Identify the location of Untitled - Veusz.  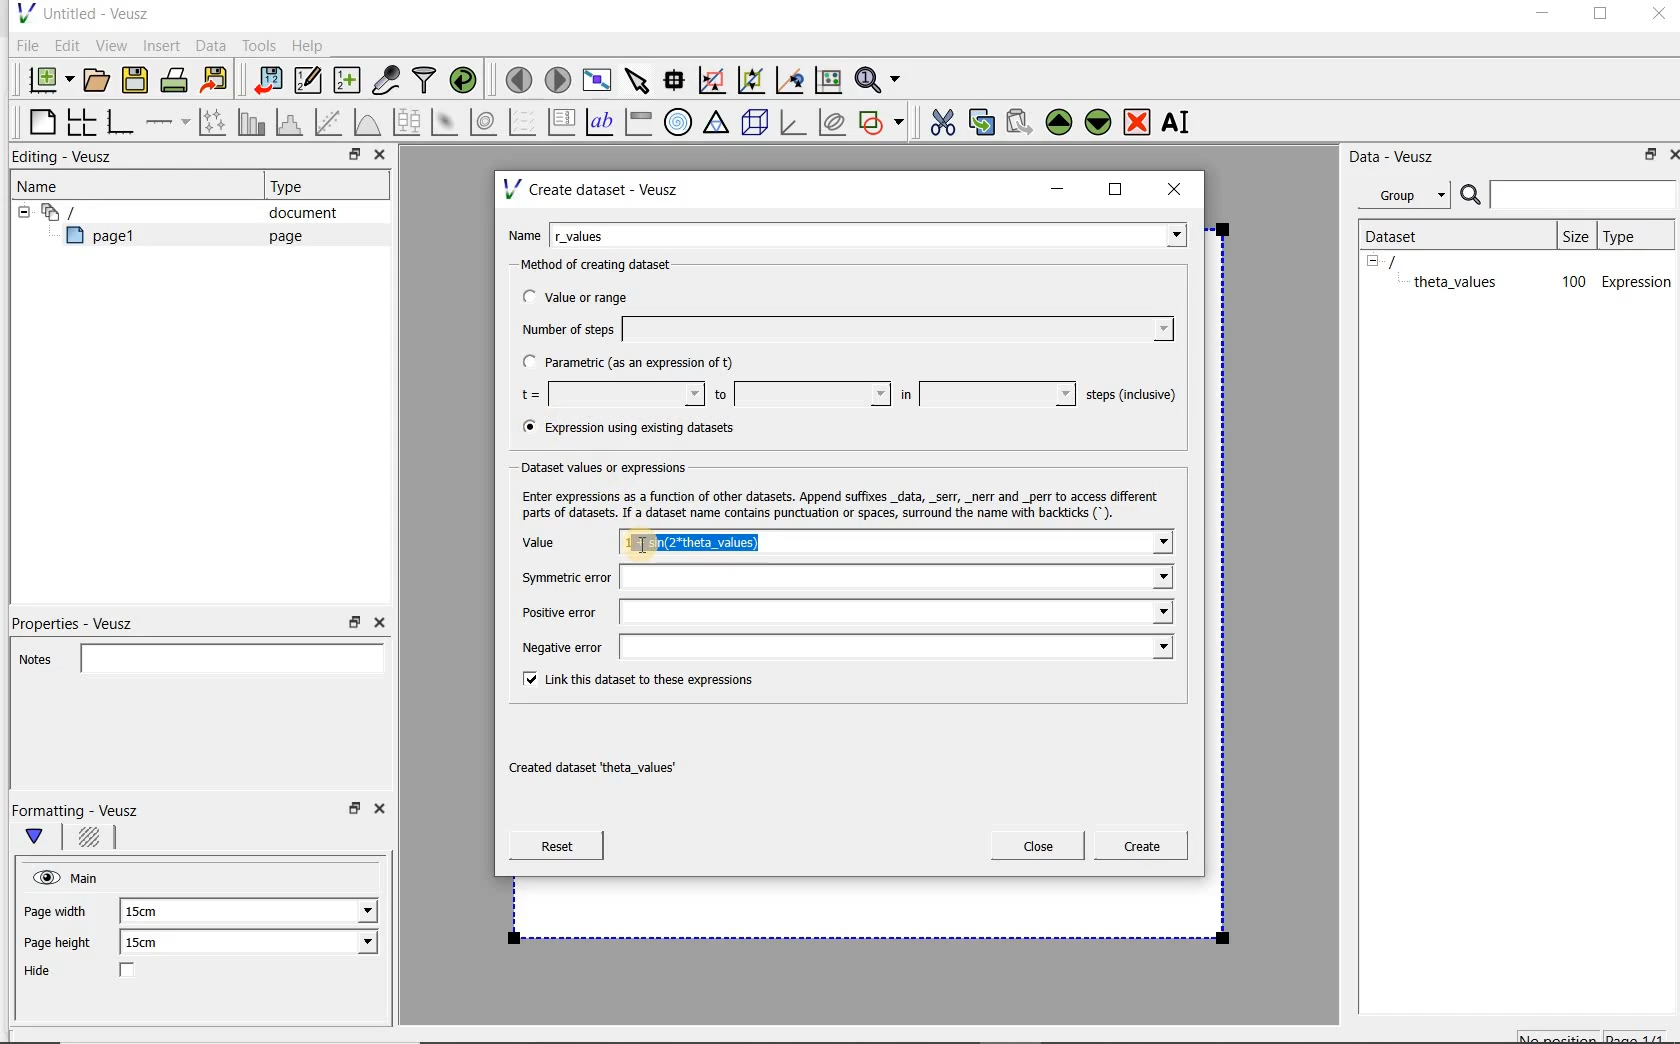
(81, 12).